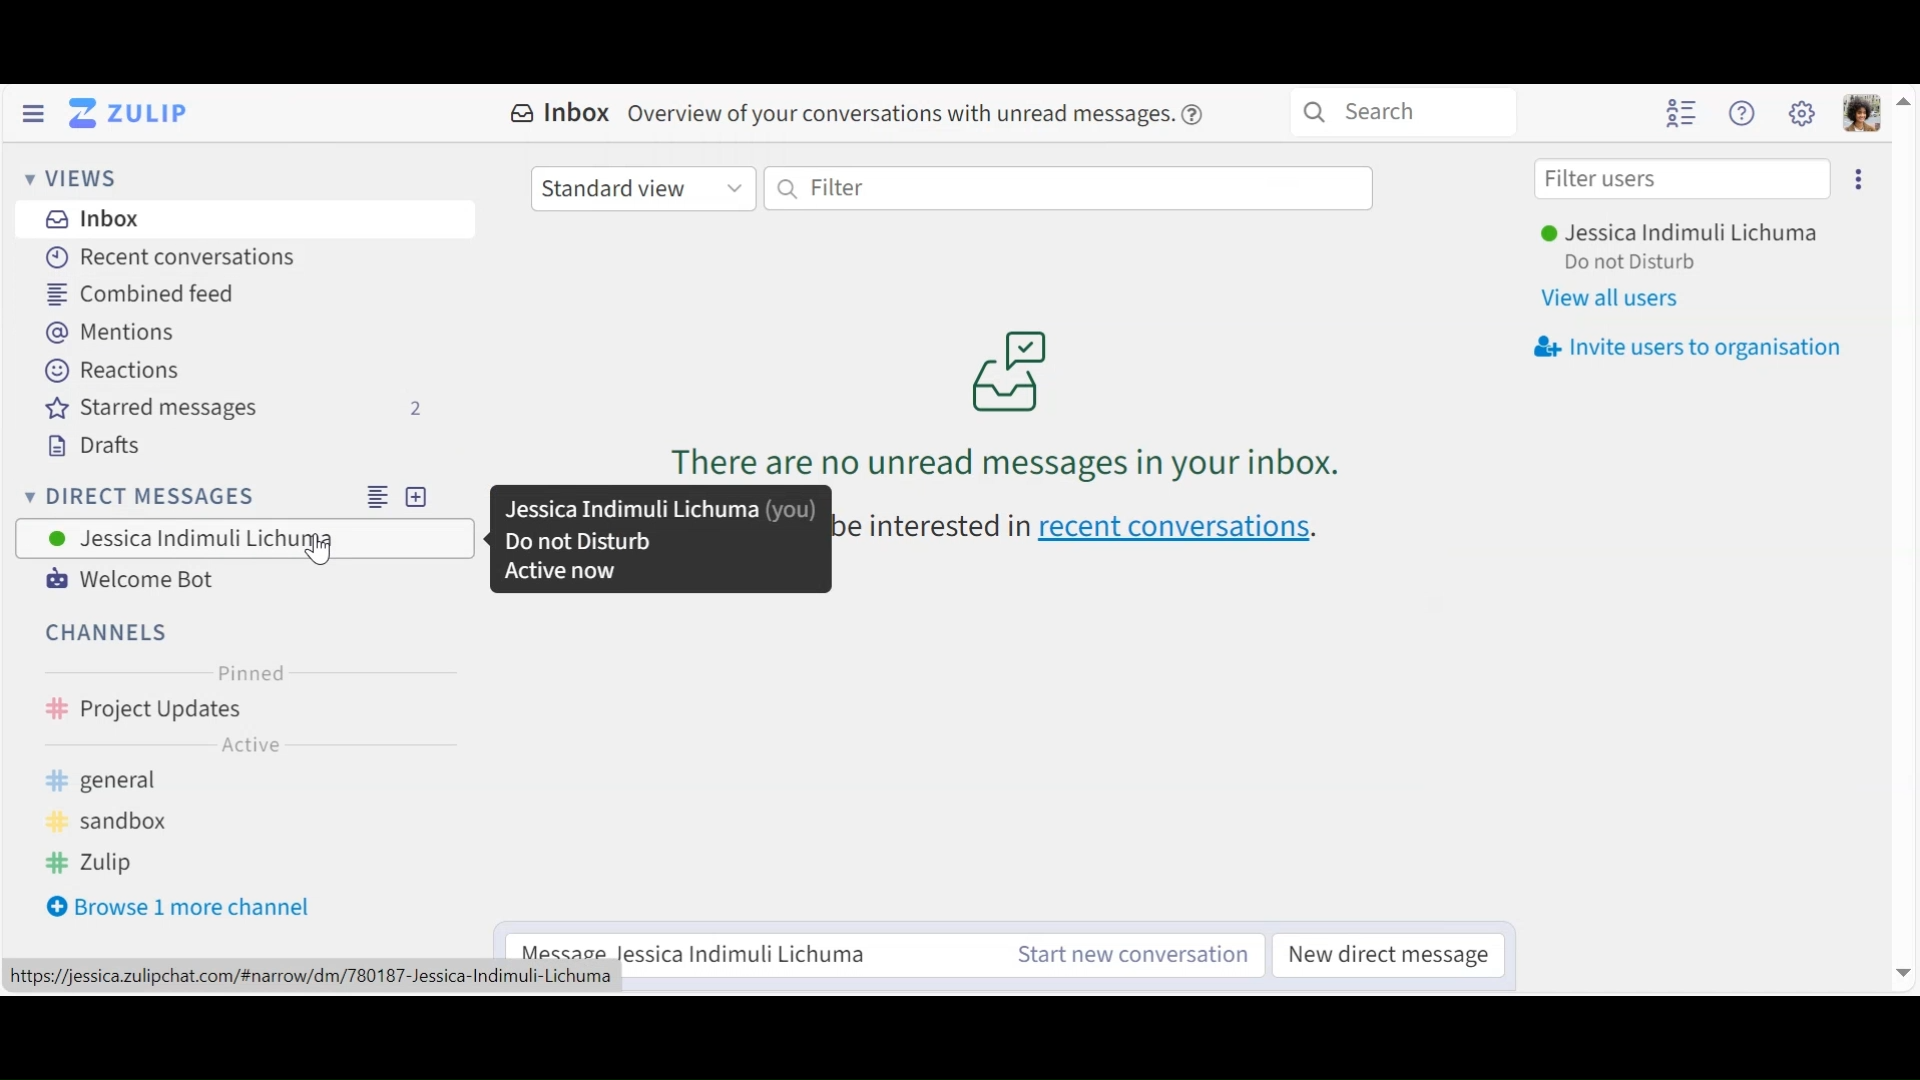 The image size is (1920, 1080). What do you see at coordinates (93, 218) in the screenshot?
I see `Inbox` at bounding box center [93, 218].